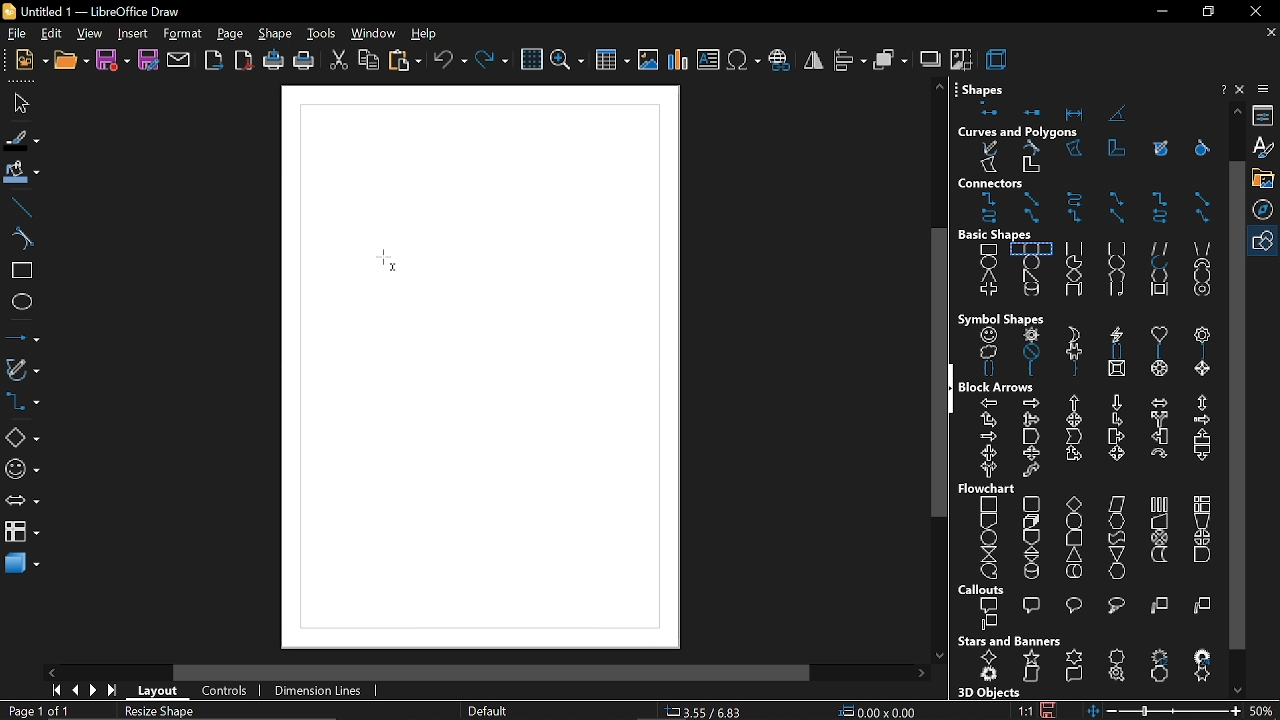 The image size is (1280, 720). Describe the element at coordinates (22, 403) in the screenshot. I see `connectors` at that location.